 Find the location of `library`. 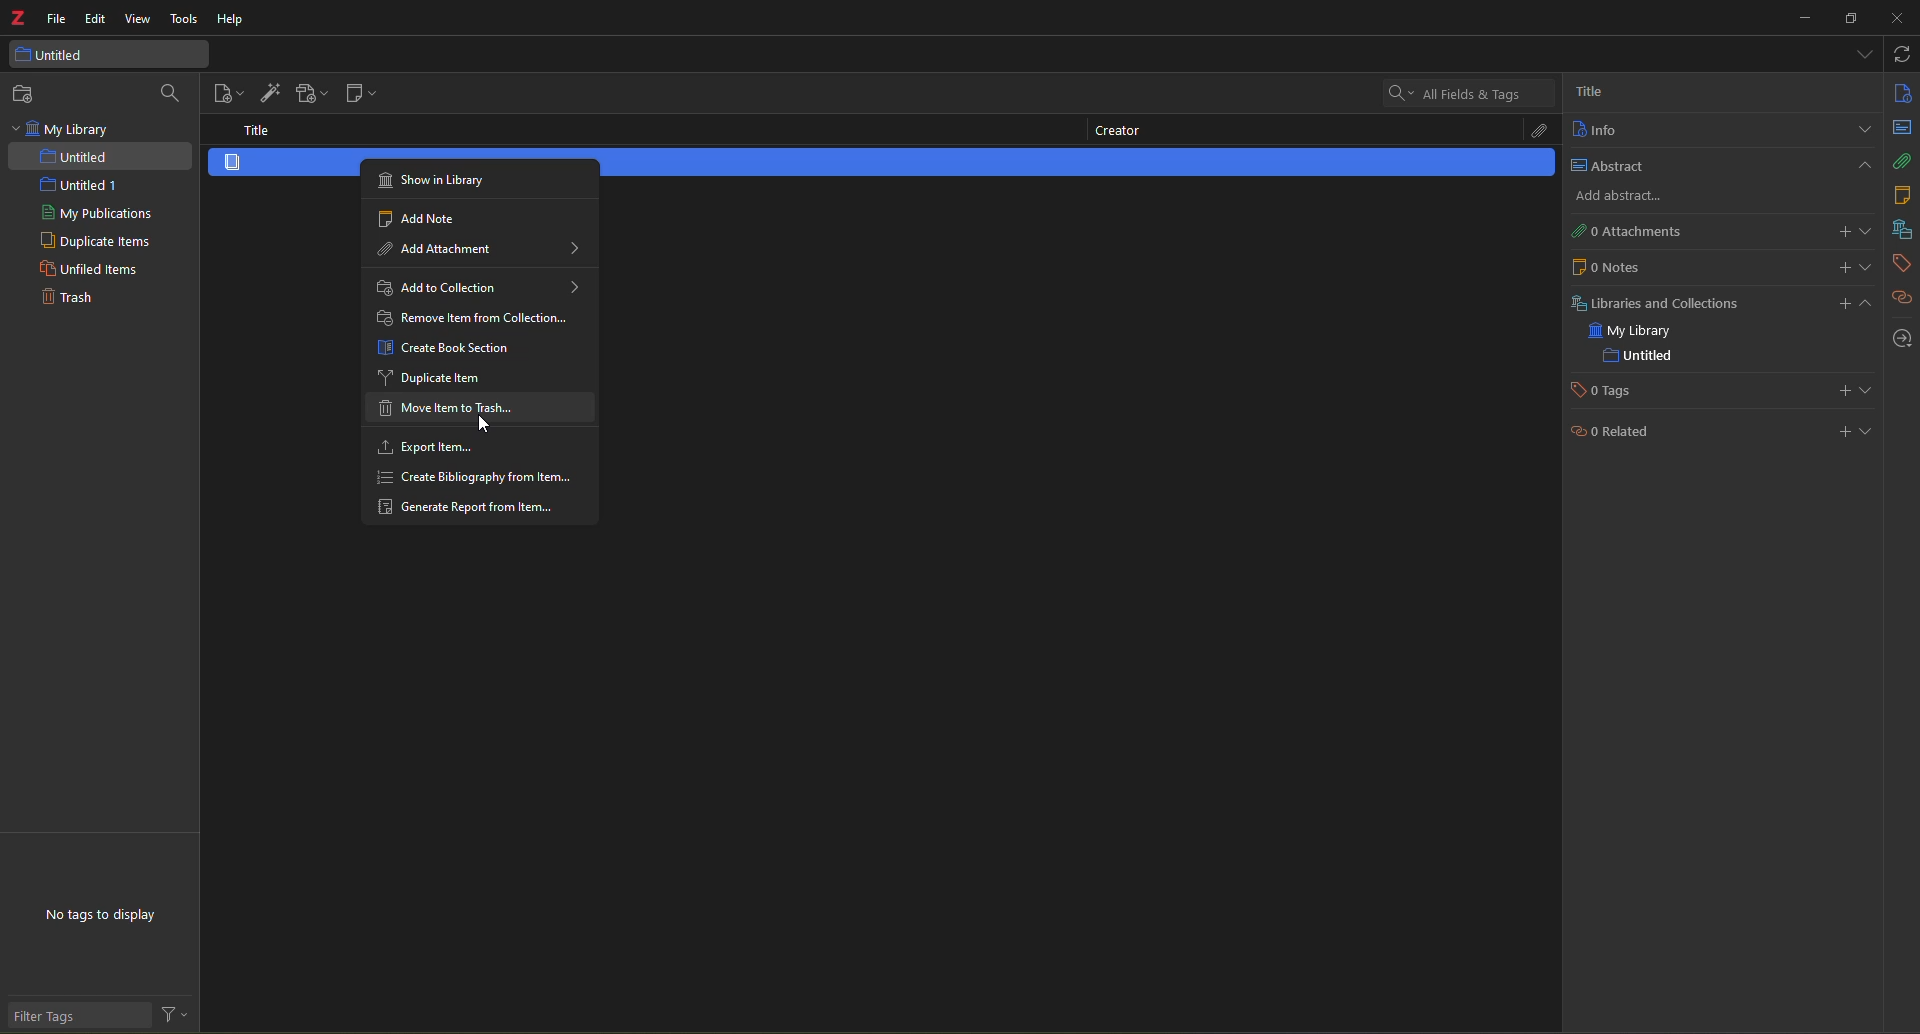

library is located at coordinates (1652, 302).